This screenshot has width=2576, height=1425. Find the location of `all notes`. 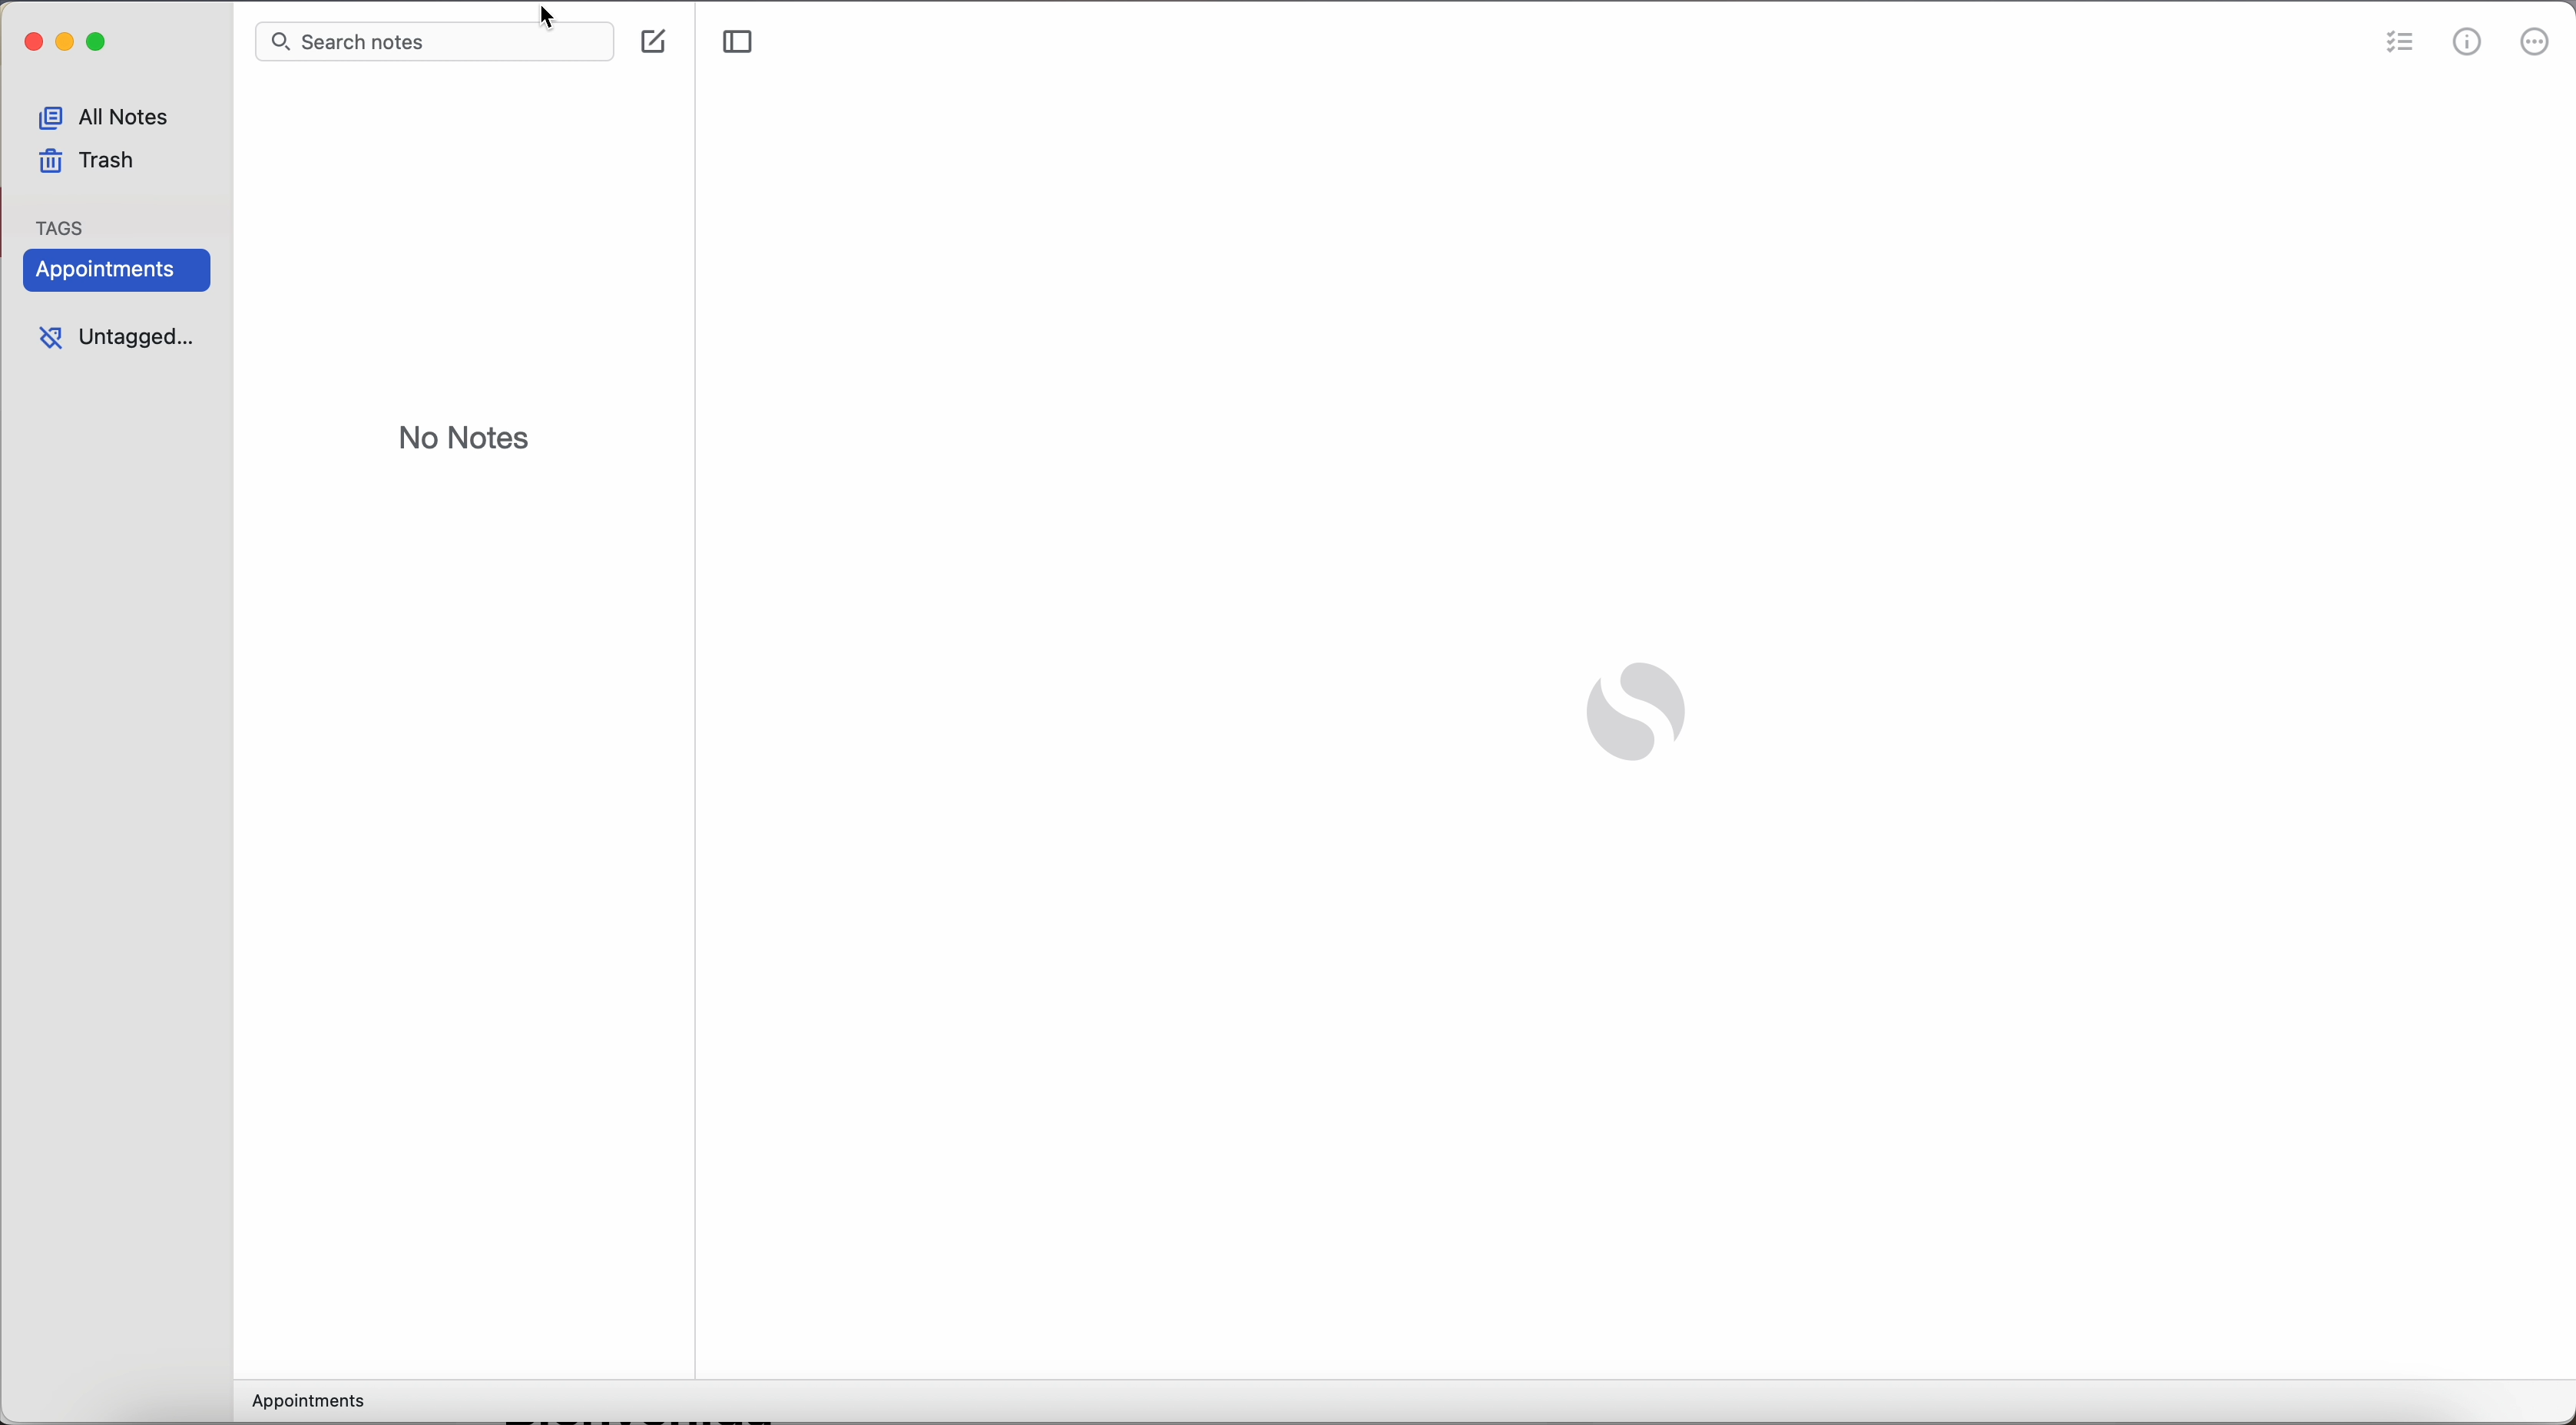

all notes is located at coordinates (113, 113).